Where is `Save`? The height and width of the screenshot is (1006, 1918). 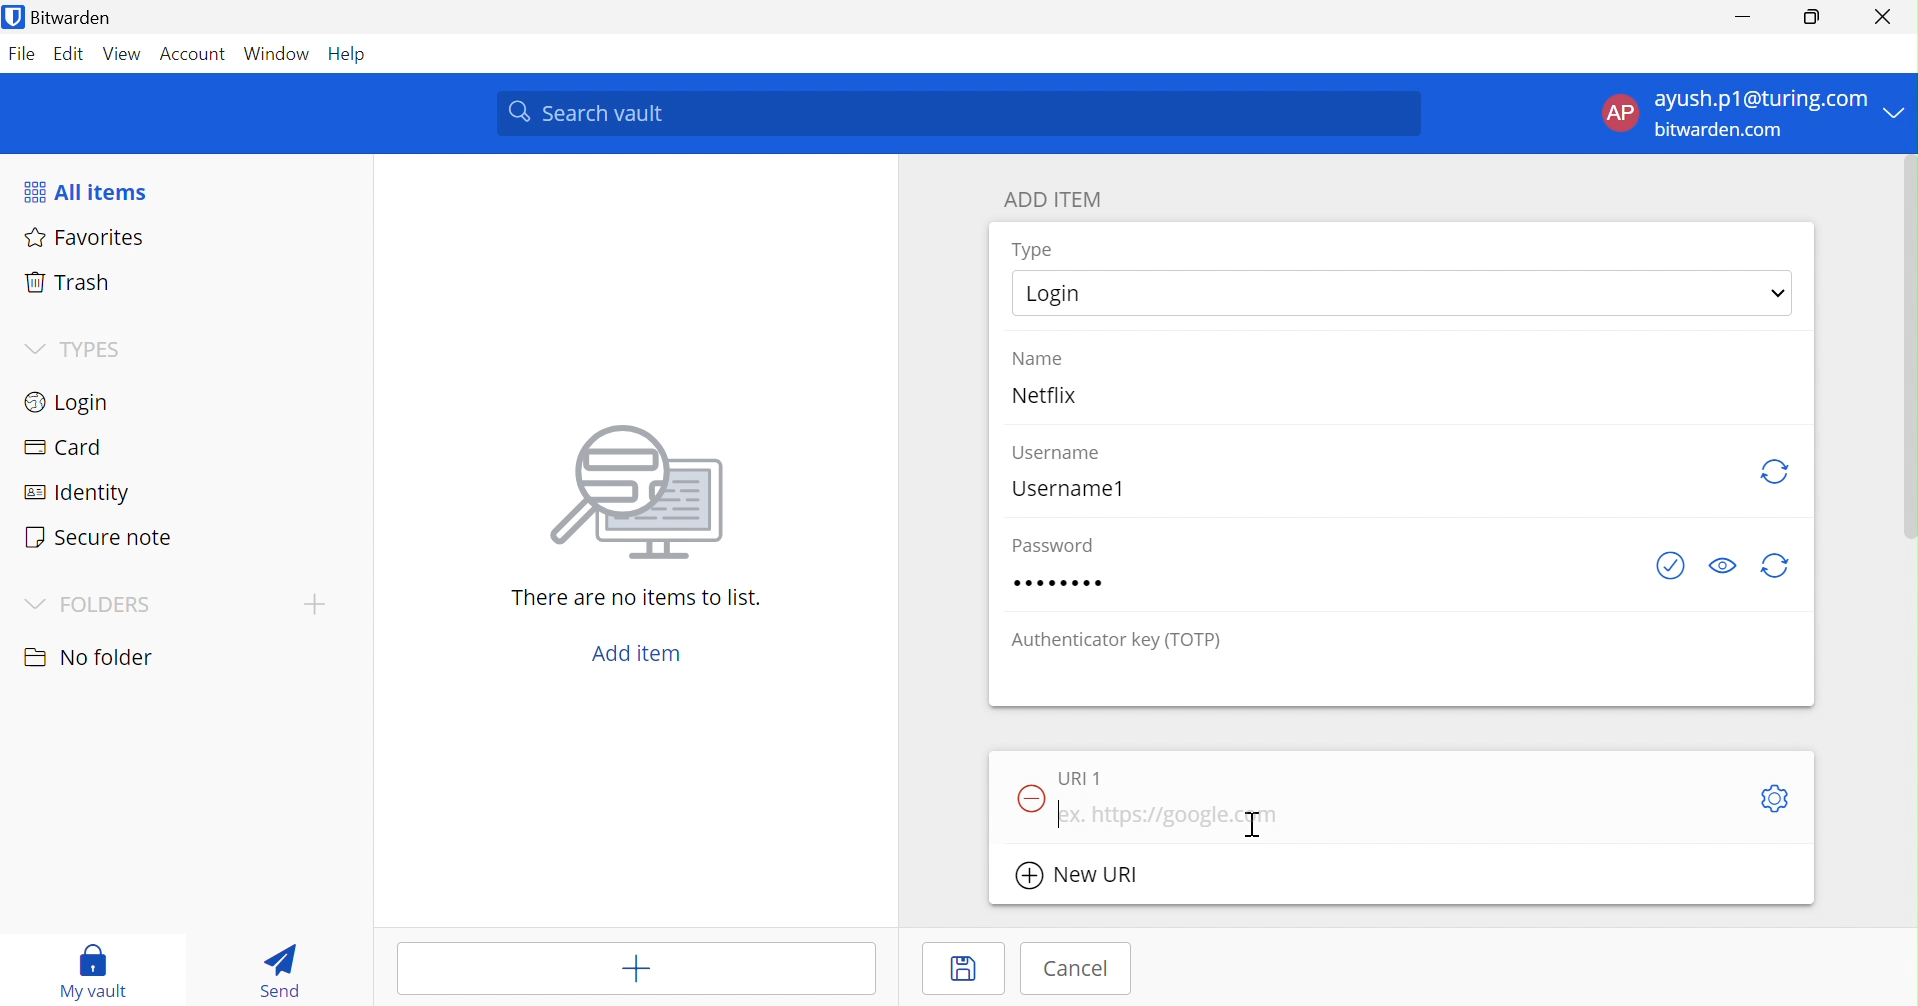 Save is located at coordinates (965, 966).